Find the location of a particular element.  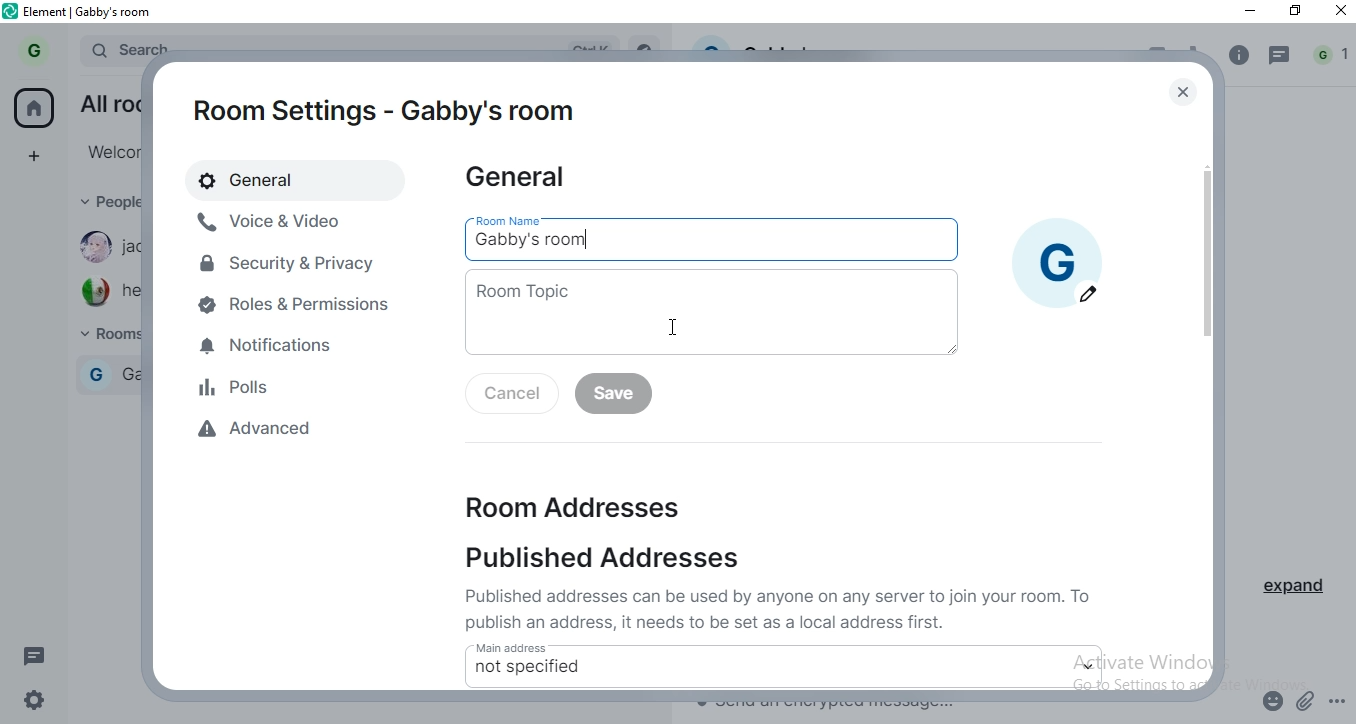

notification is located at coordinates (1331, 57).